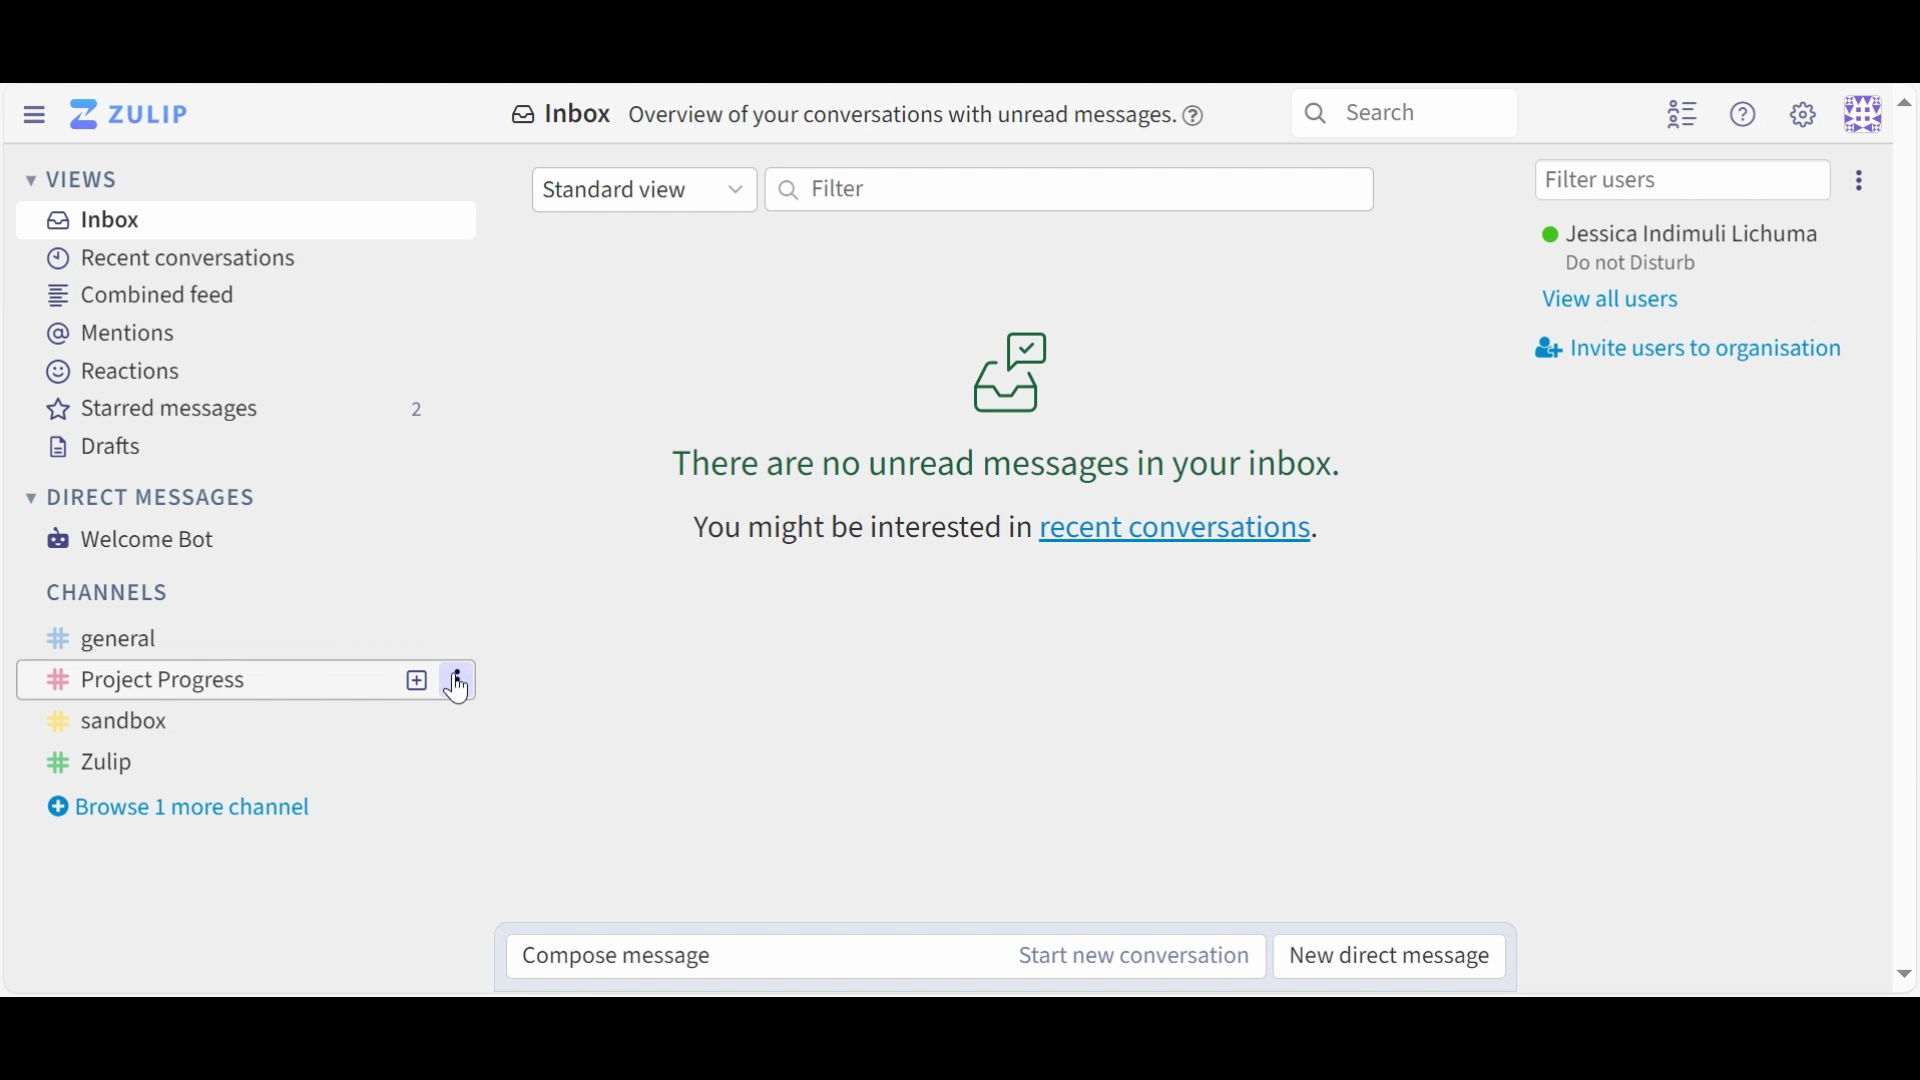 This screenshot has width=1920, height=1080. I want to click on Search, so click(1417, 108).